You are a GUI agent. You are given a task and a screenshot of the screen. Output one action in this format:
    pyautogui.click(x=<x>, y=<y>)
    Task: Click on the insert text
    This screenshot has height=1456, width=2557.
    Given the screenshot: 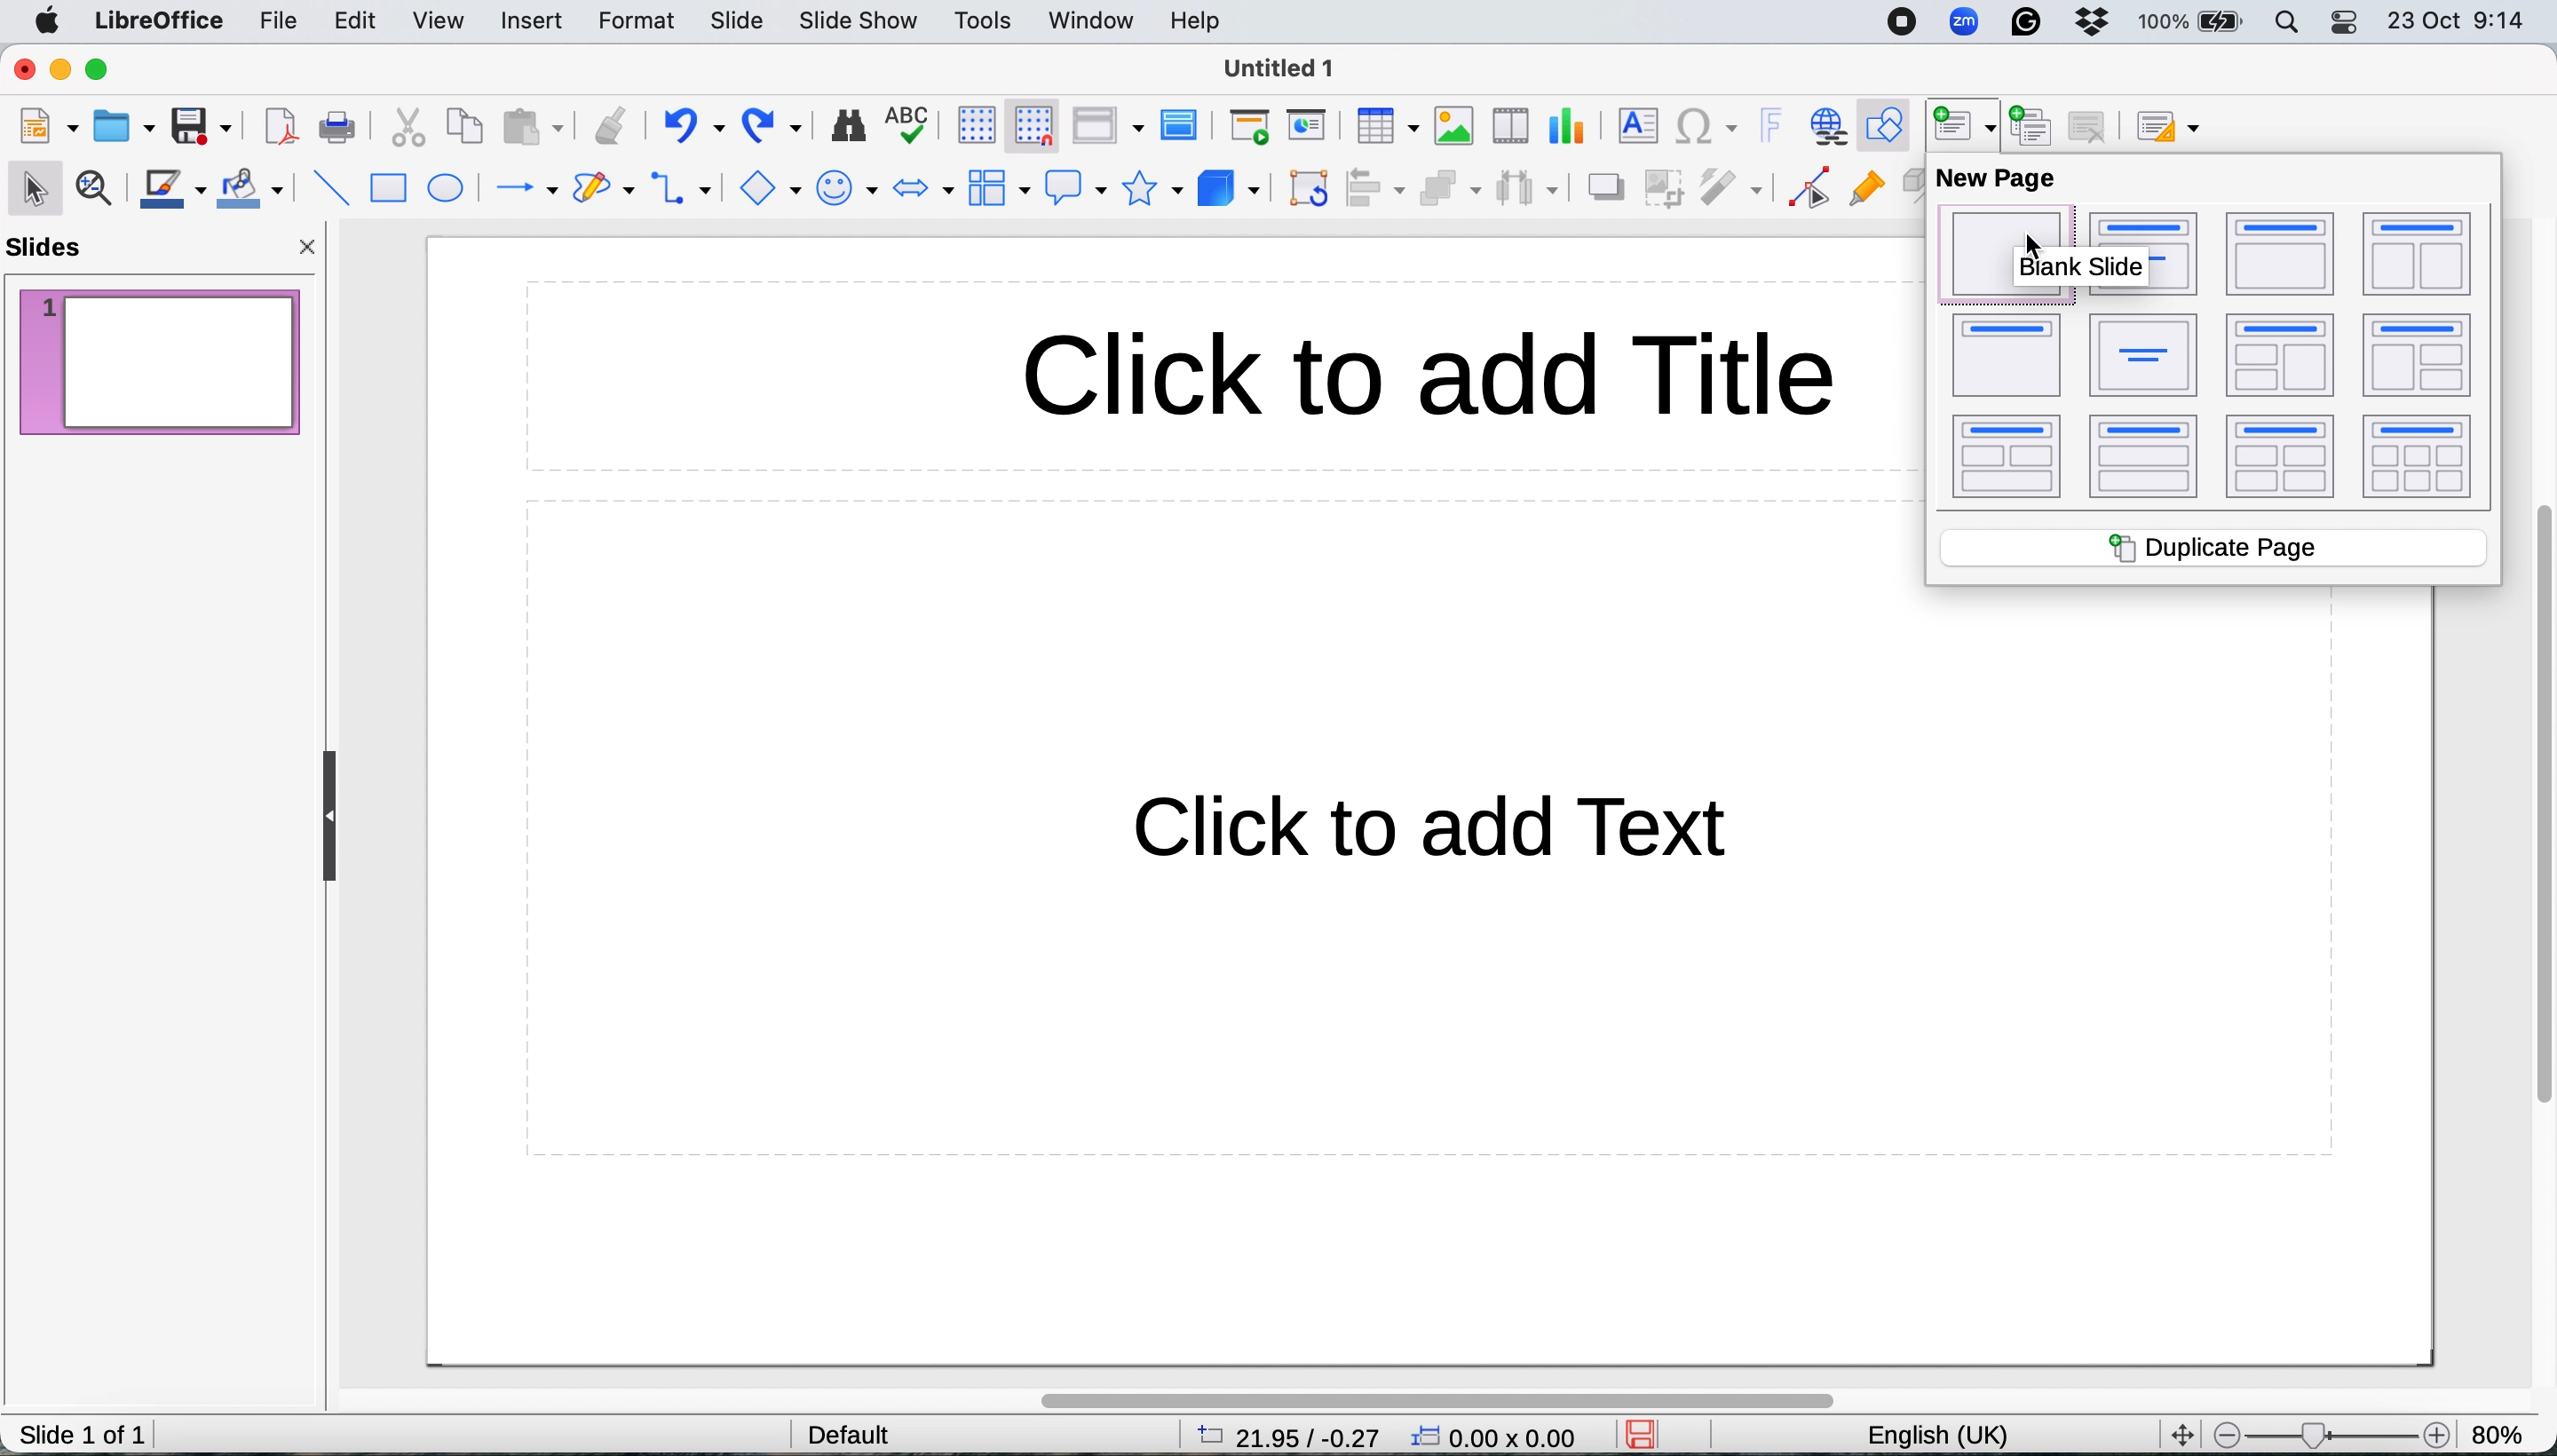 What is the action you would take?
    pyautogui.click(x=1635, y=128)
    